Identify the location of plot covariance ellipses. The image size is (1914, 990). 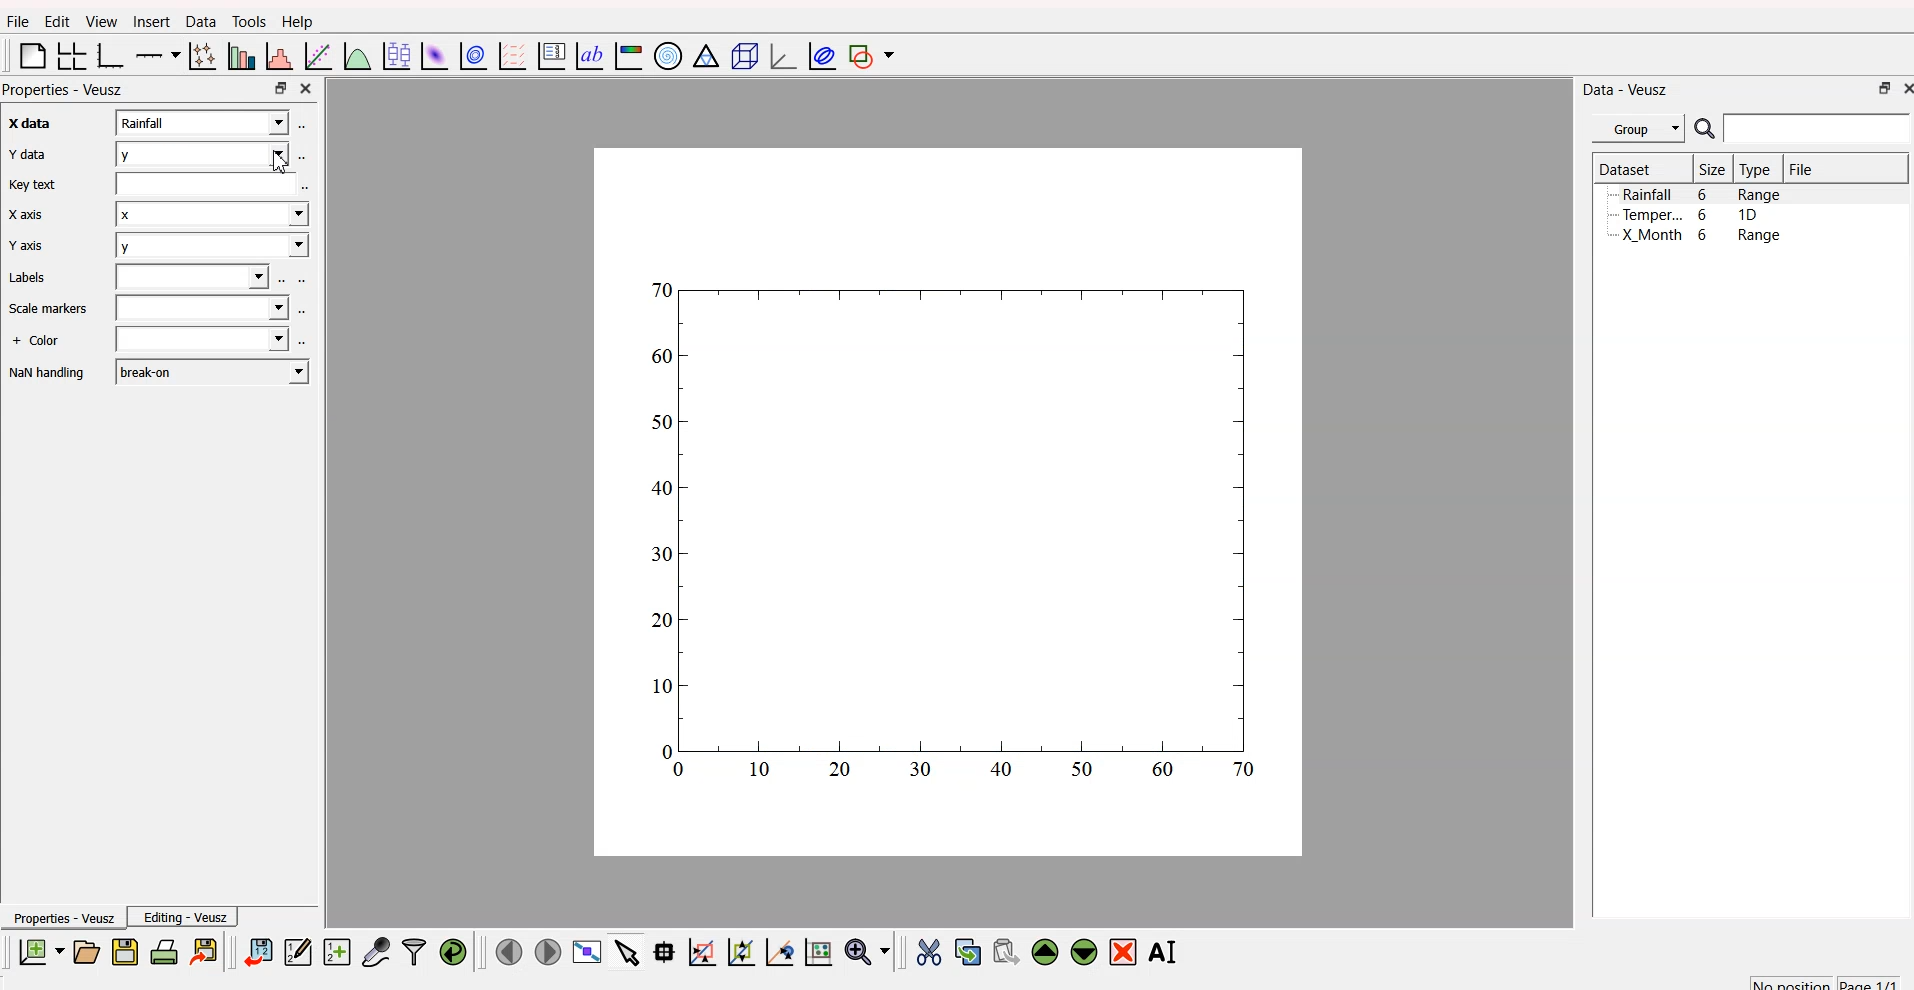
(818, 56).